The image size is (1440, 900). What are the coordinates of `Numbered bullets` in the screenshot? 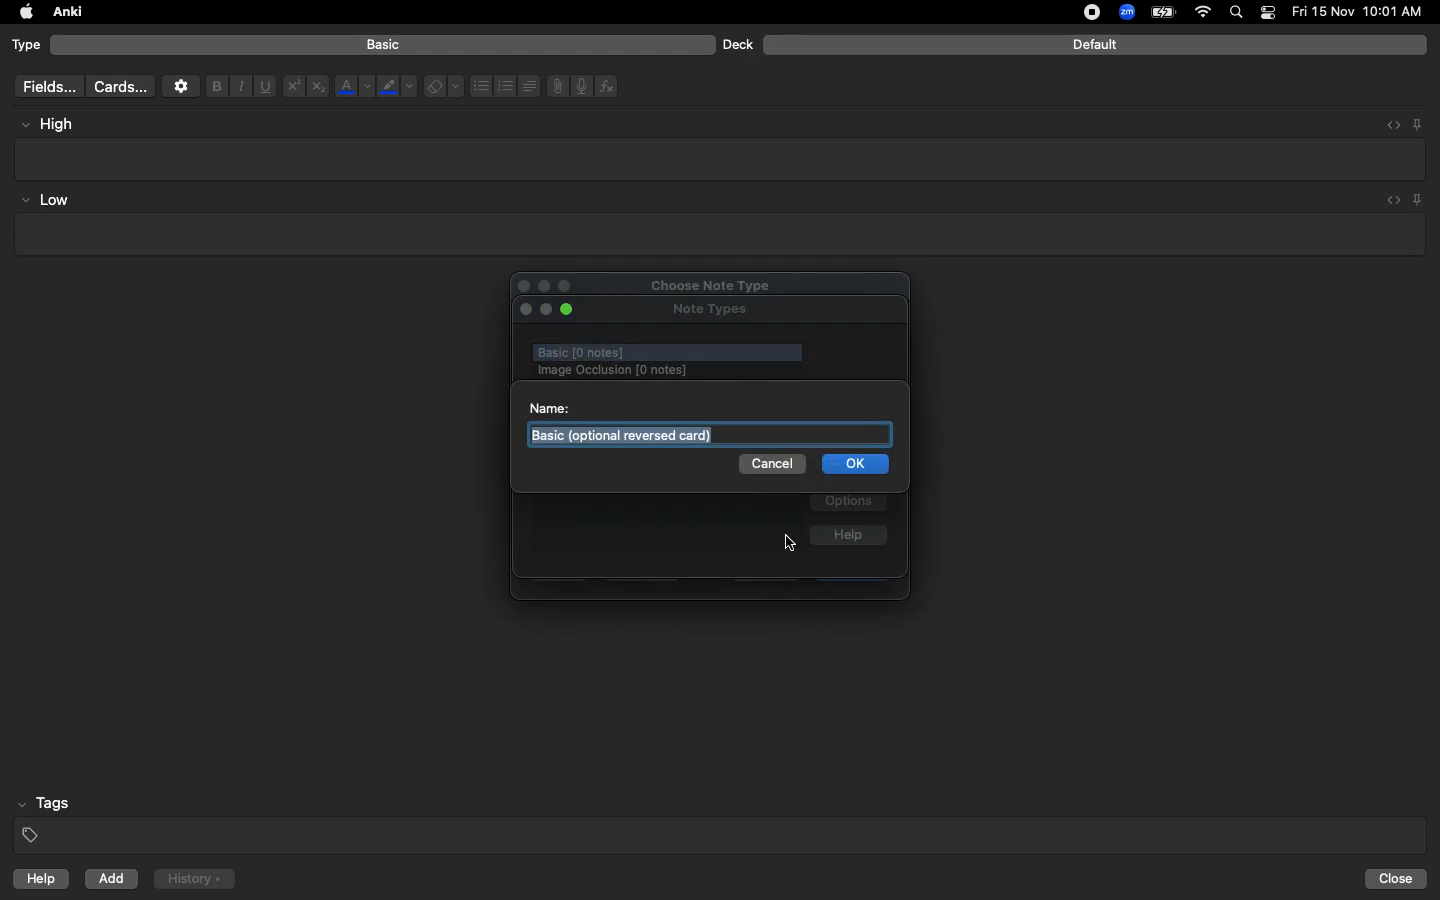 It's located at (506, 86).